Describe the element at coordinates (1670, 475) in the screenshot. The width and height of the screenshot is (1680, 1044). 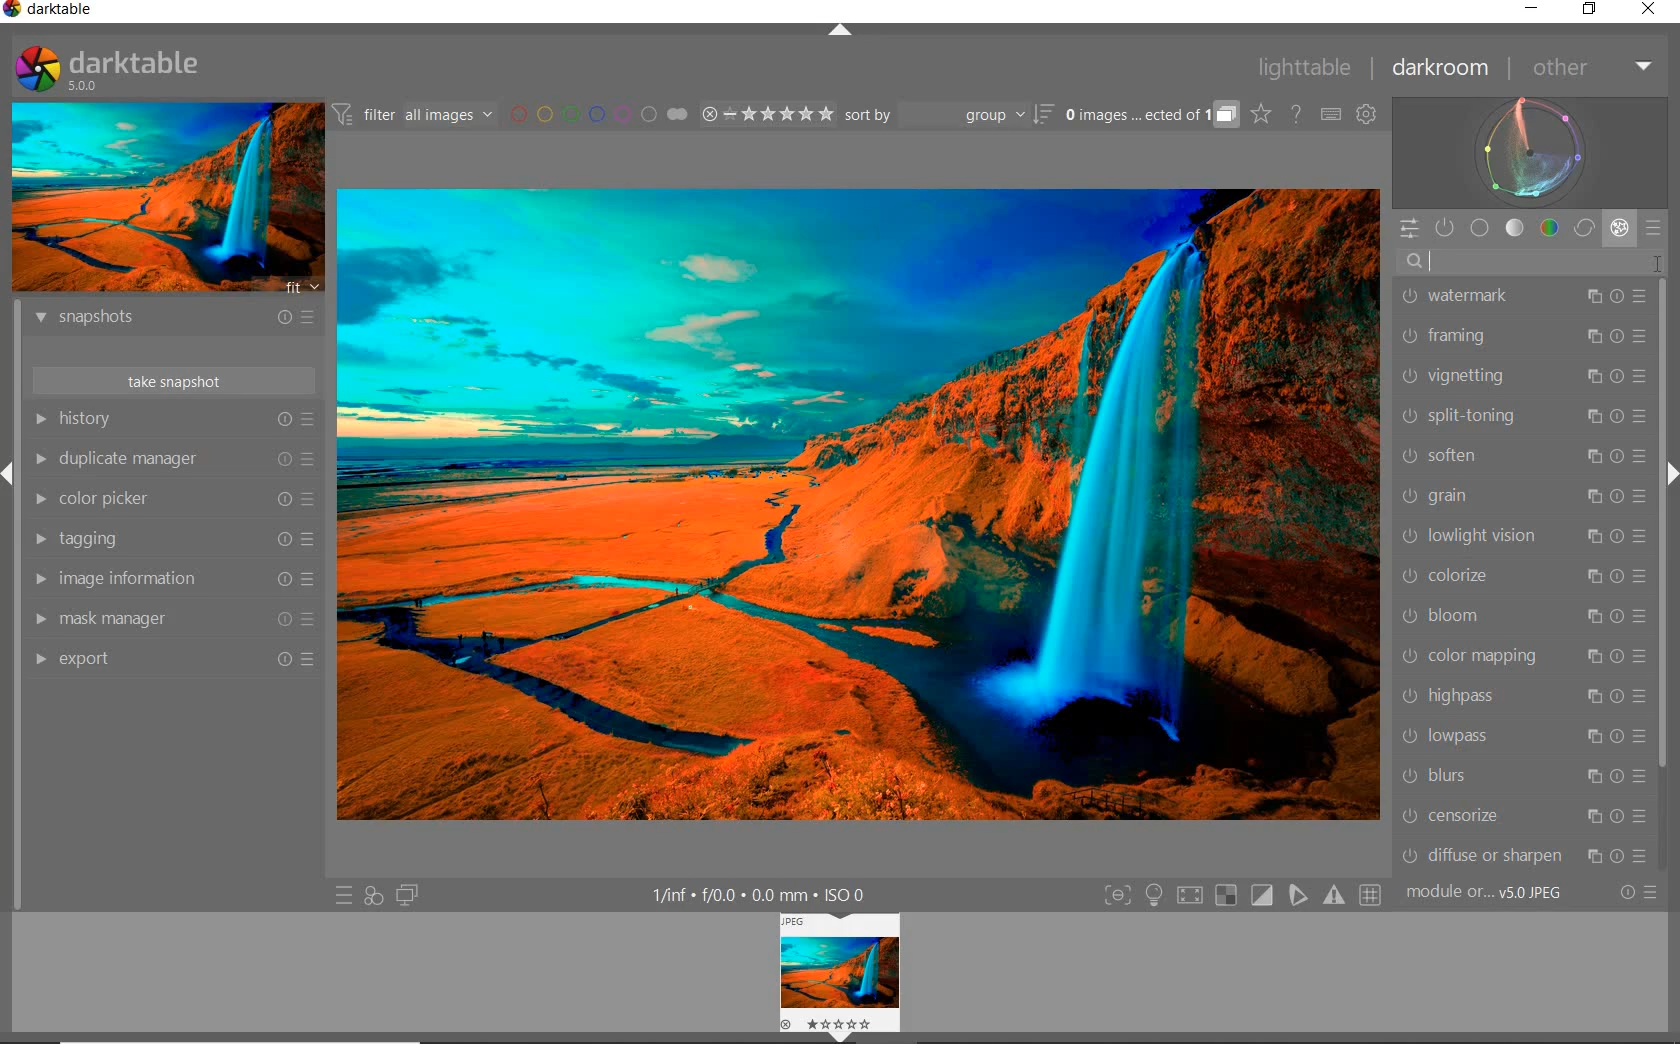
I see `Expand/Collapse` at that location.